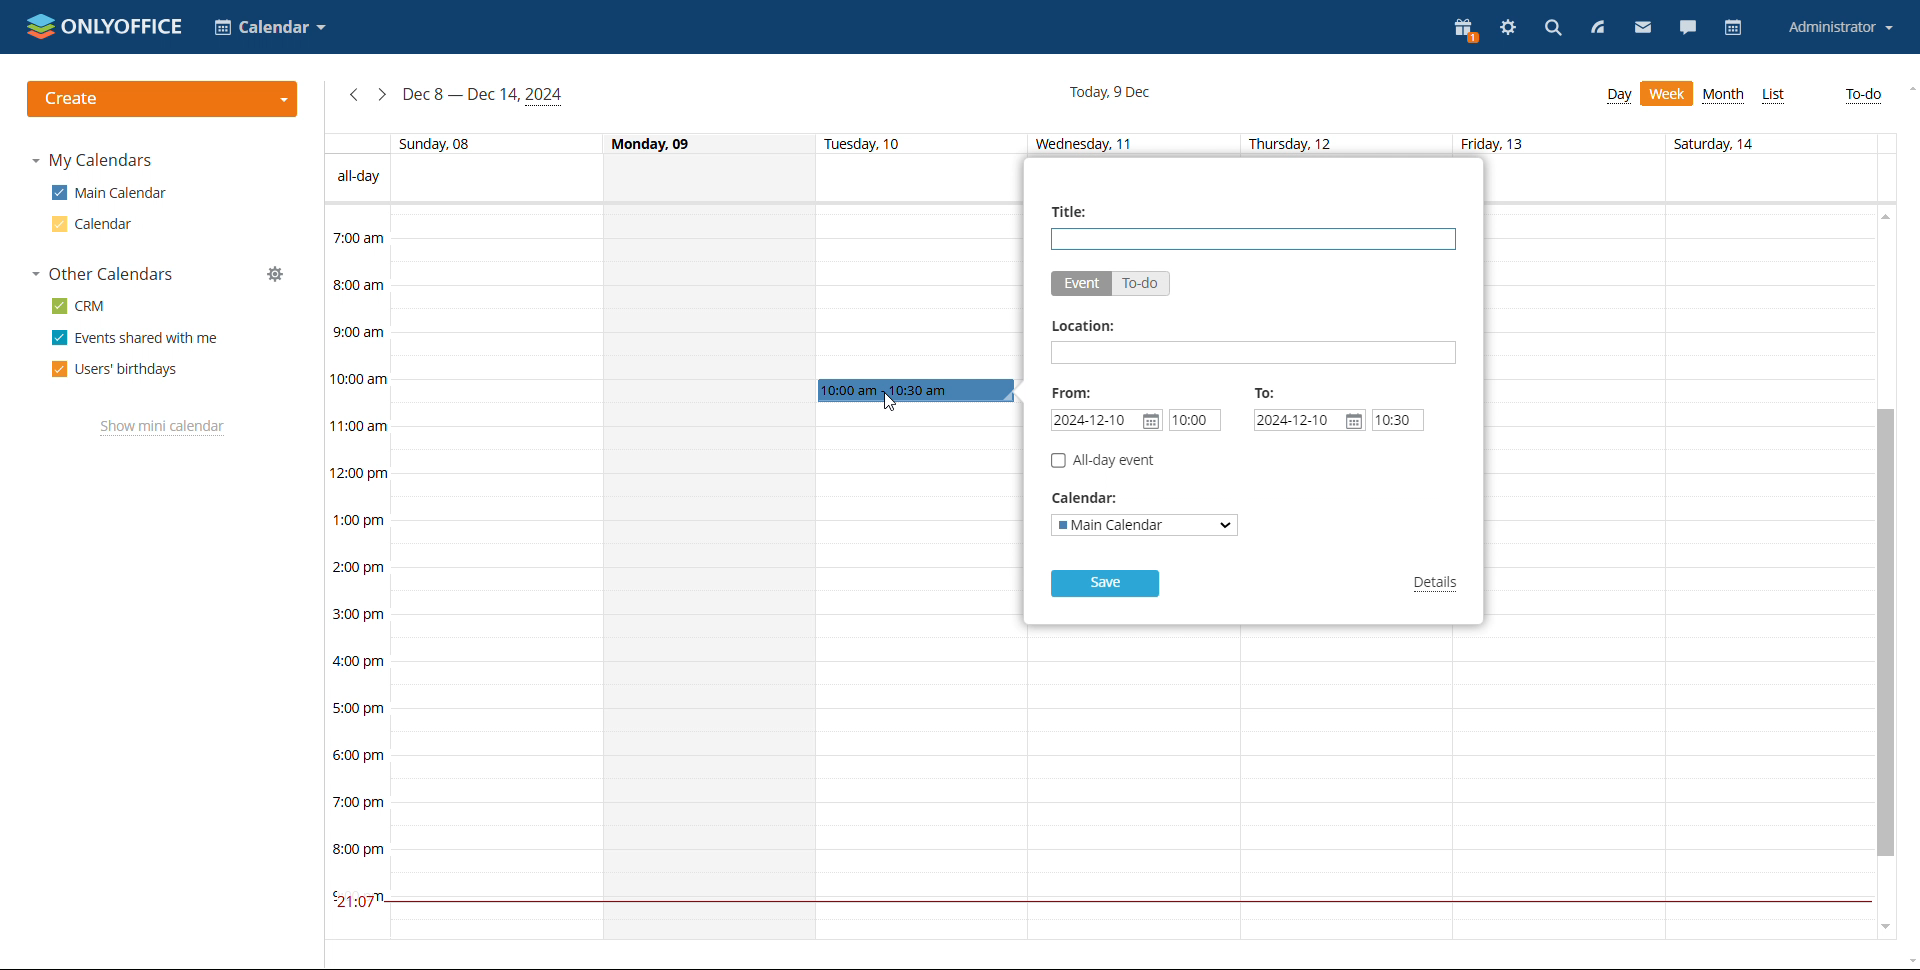 This screenshot has width=1920, height=970. What do you see at coordinates (162, 428) in the screenshot?
I see `show mini calendar` at bounding box center [162, 428].